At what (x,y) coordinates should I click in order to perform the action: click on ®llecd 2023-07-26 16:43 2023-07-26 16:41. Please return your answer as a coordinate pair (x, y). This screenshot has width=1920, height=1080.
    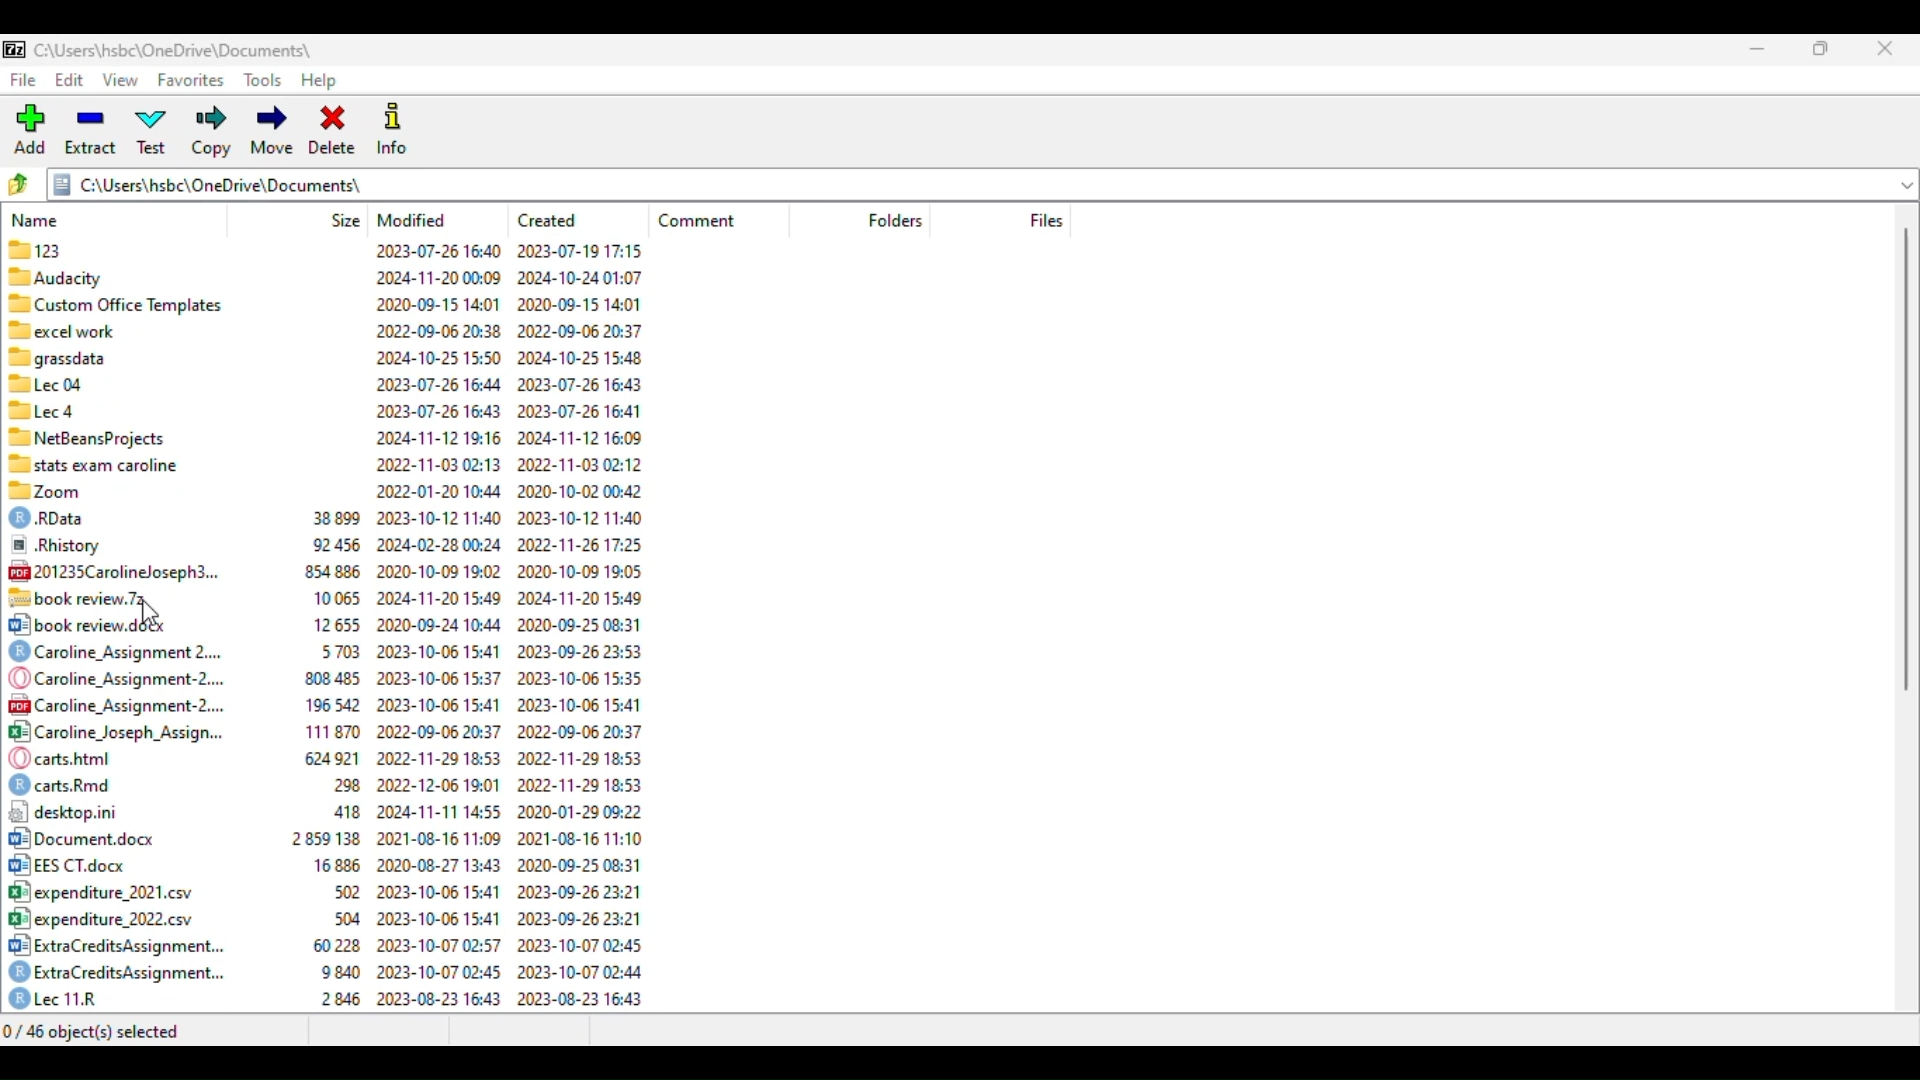
    Looking at the image, I should click on (322, 410).